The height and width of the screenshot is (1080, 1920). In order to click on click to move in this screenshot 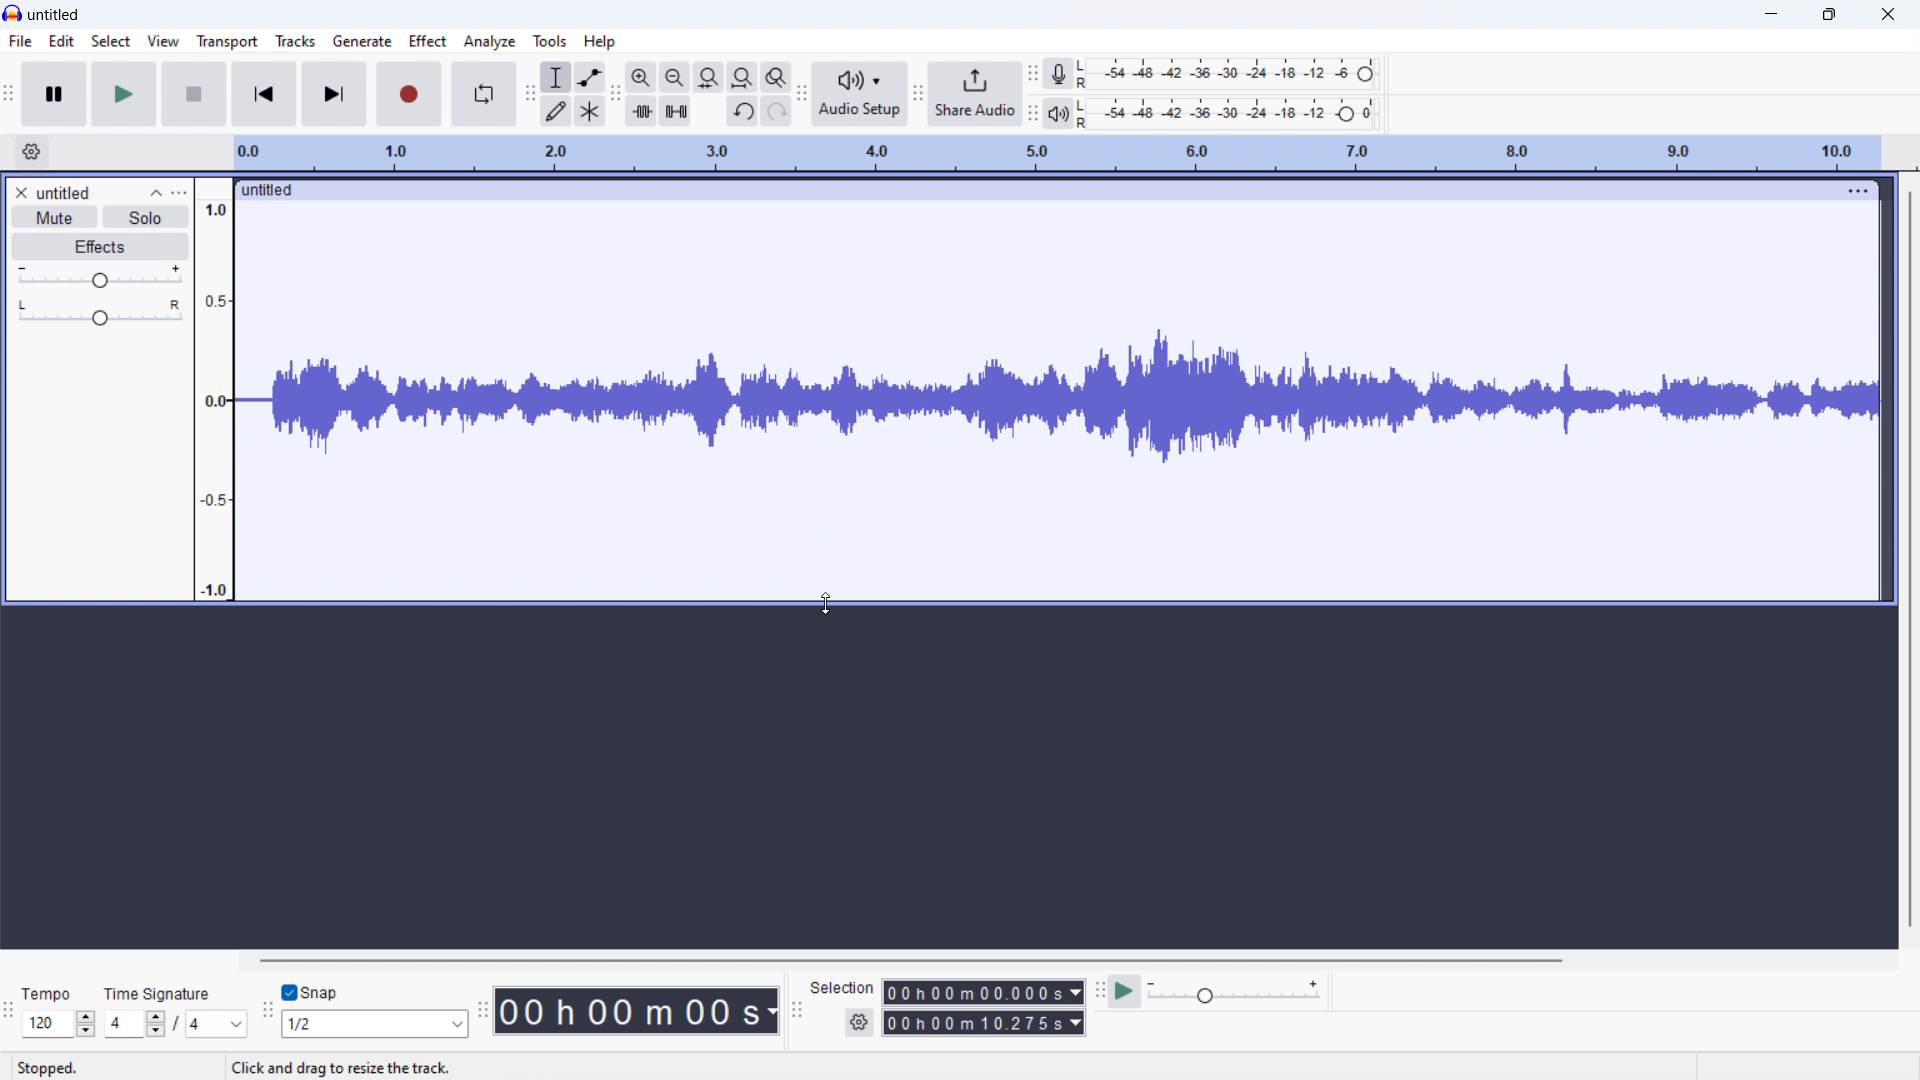, I will do `click(1031, 189)`.